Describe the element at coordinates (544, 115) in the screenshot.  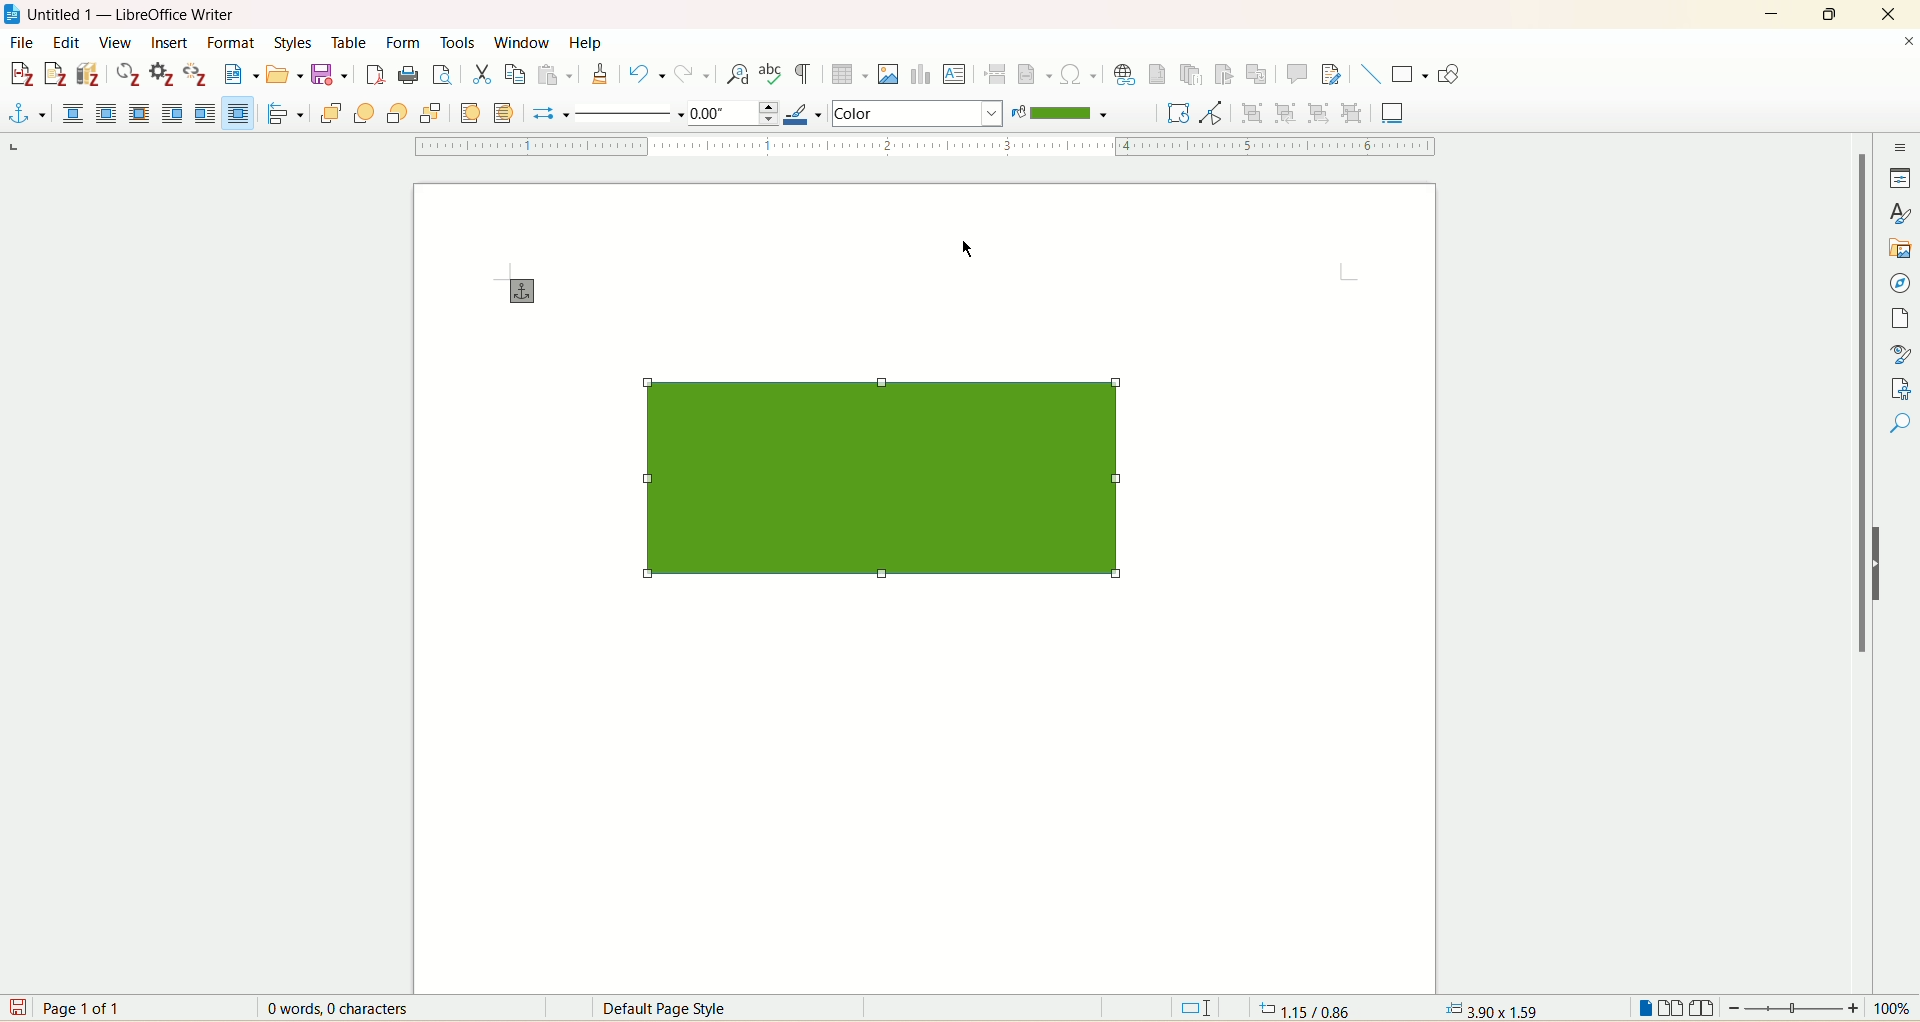
I see `start and end arrowheads` at that location.